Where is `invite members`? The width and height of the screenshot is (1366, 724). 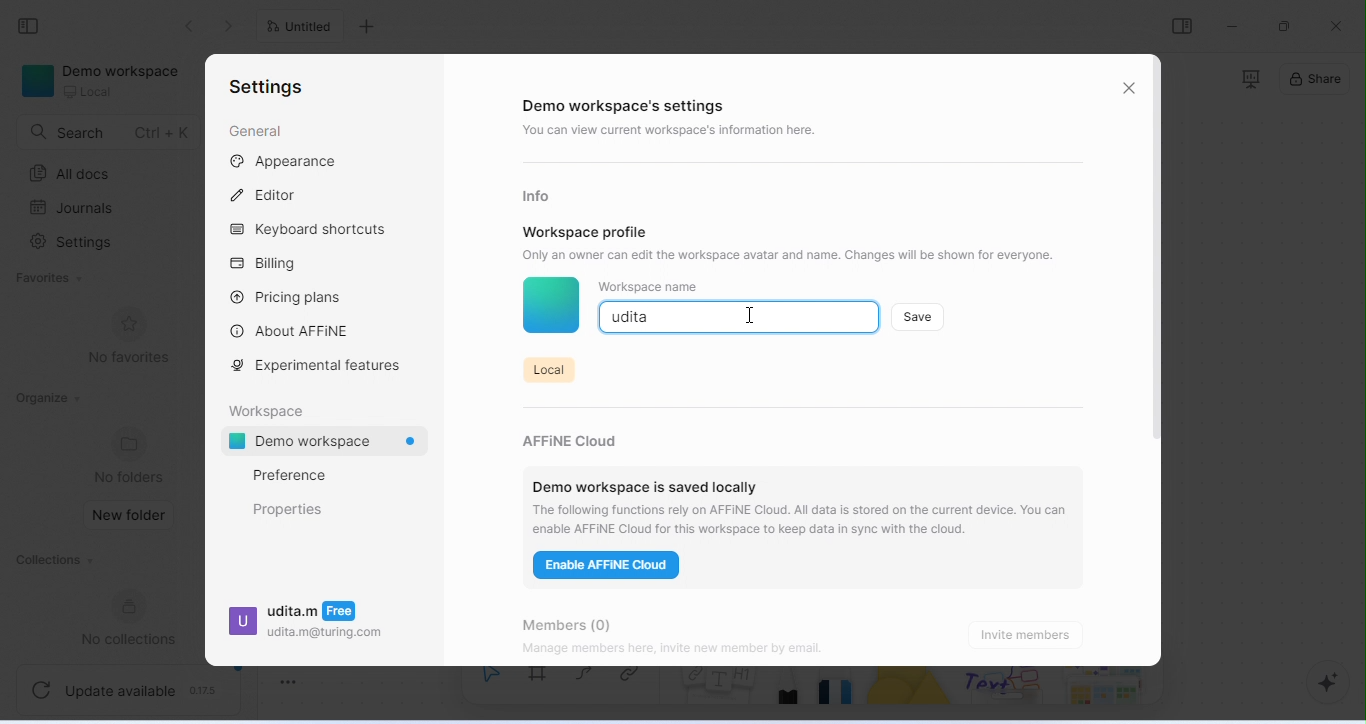 invite members is located at coordinates (1030, 634).